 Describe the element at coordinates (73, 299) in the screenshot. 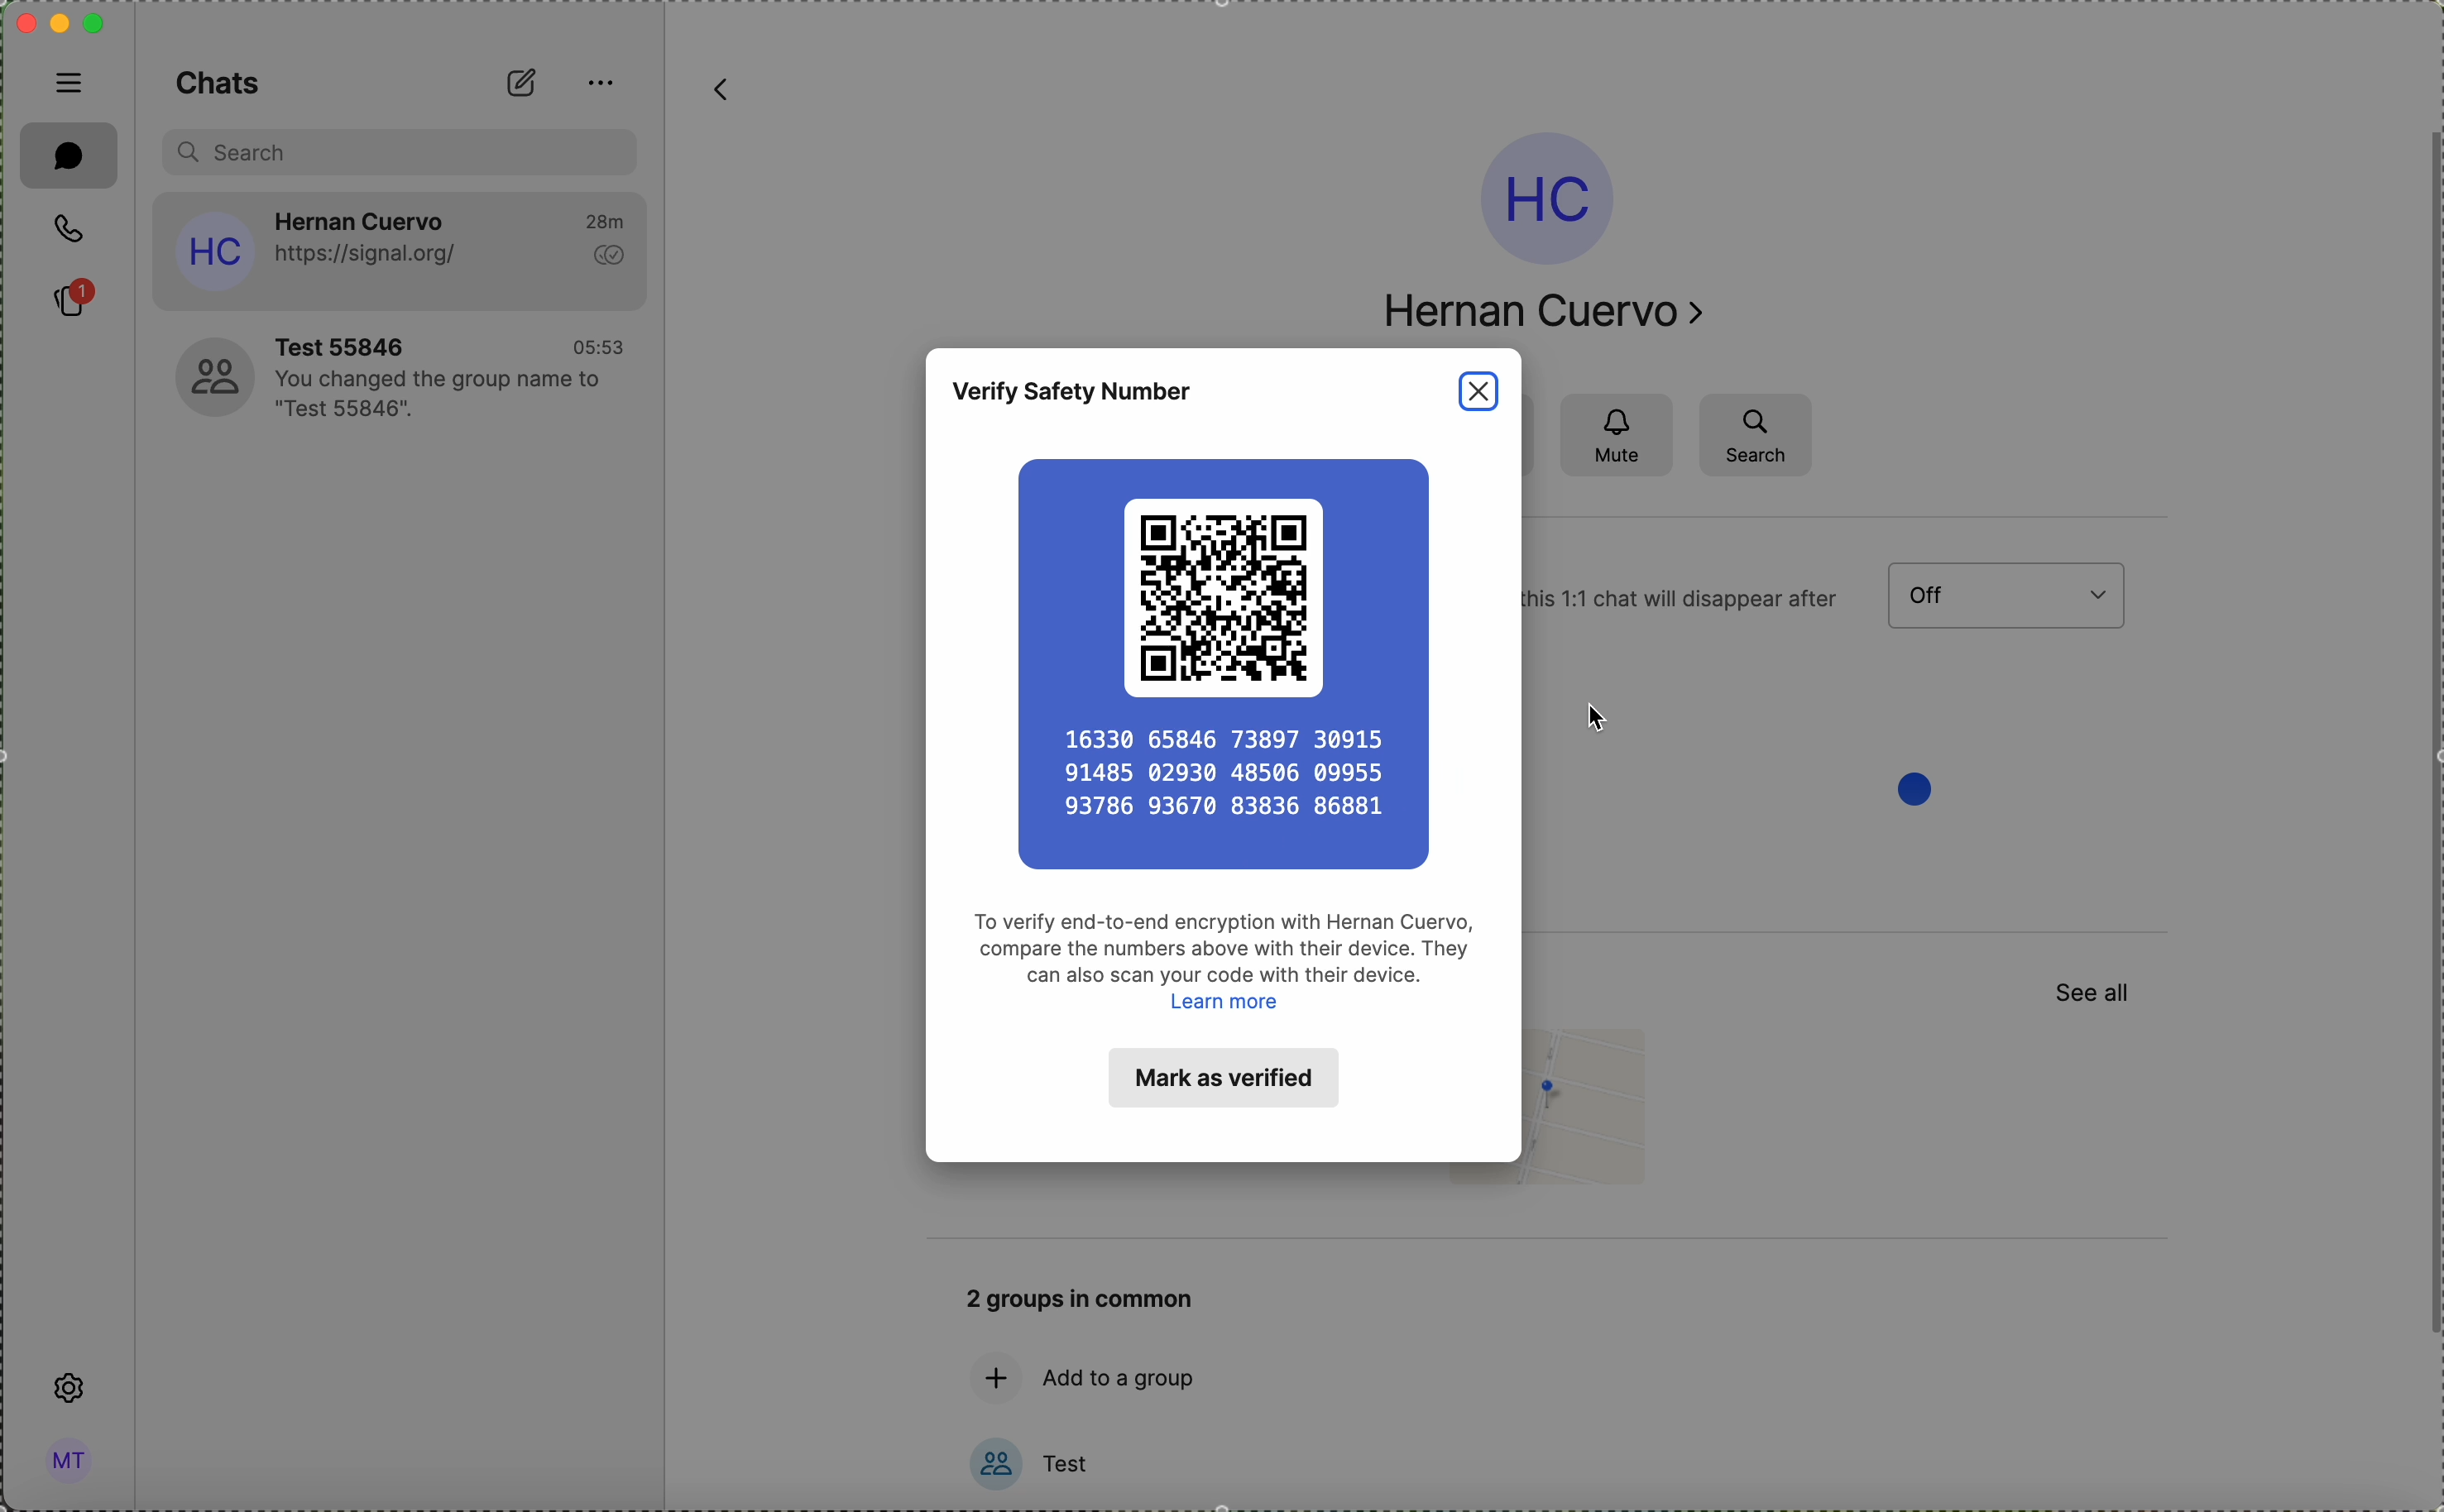

I see `stories` at that location.